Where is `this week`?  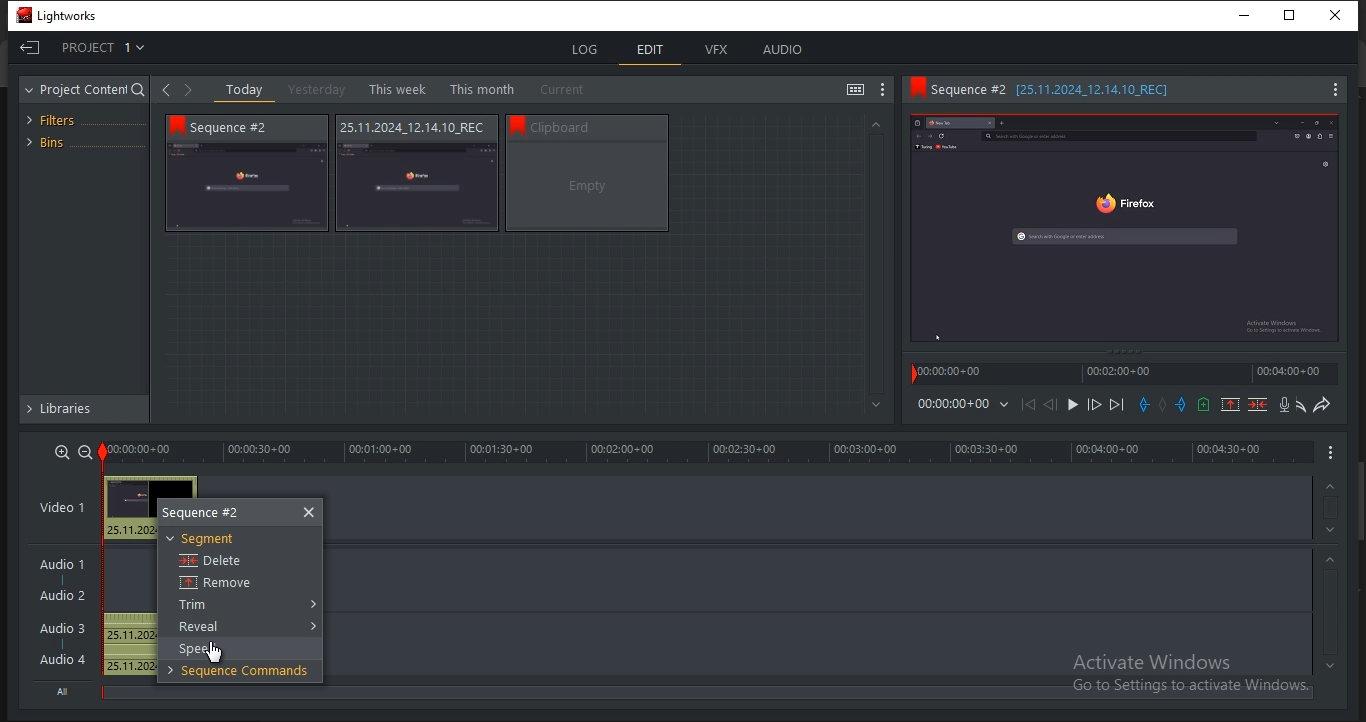
this week is located at coordinates (396, 88).